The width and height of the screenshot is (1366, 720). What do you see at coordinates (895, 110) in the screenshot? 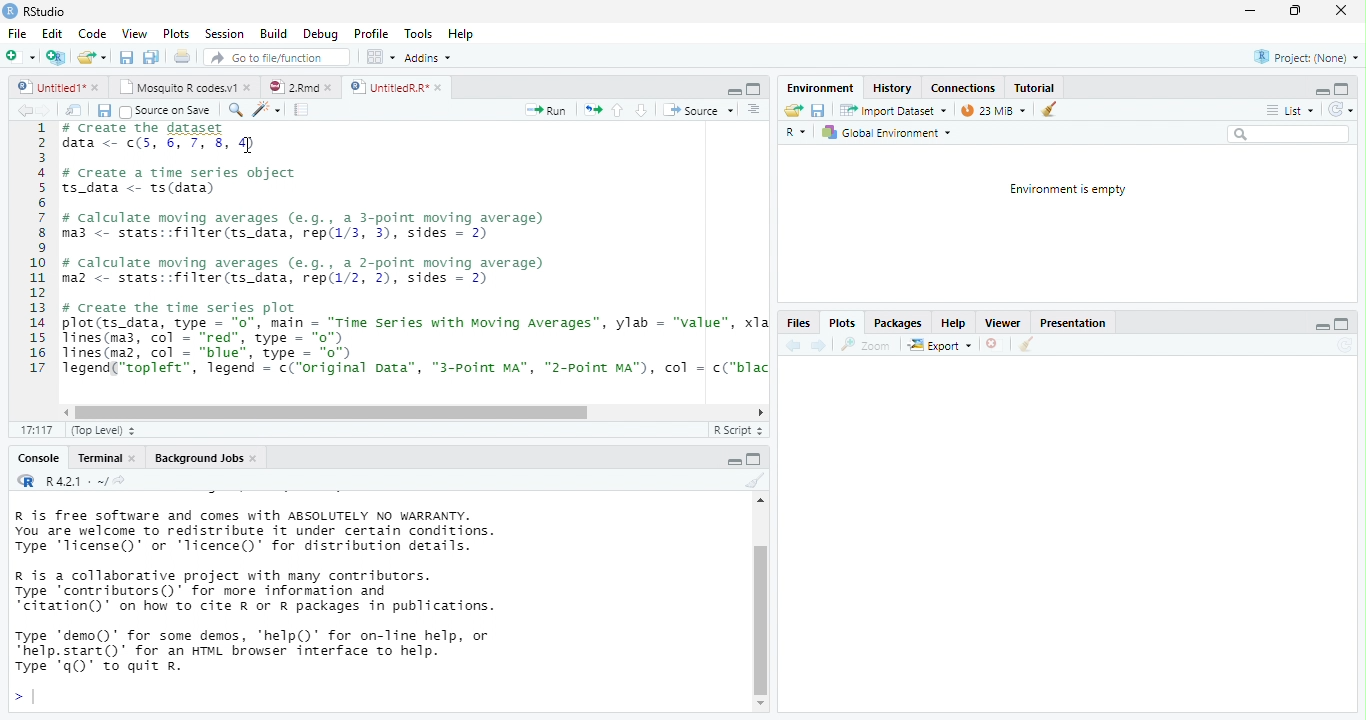
I see `Import Dataset` at bounding box center [895, 110].